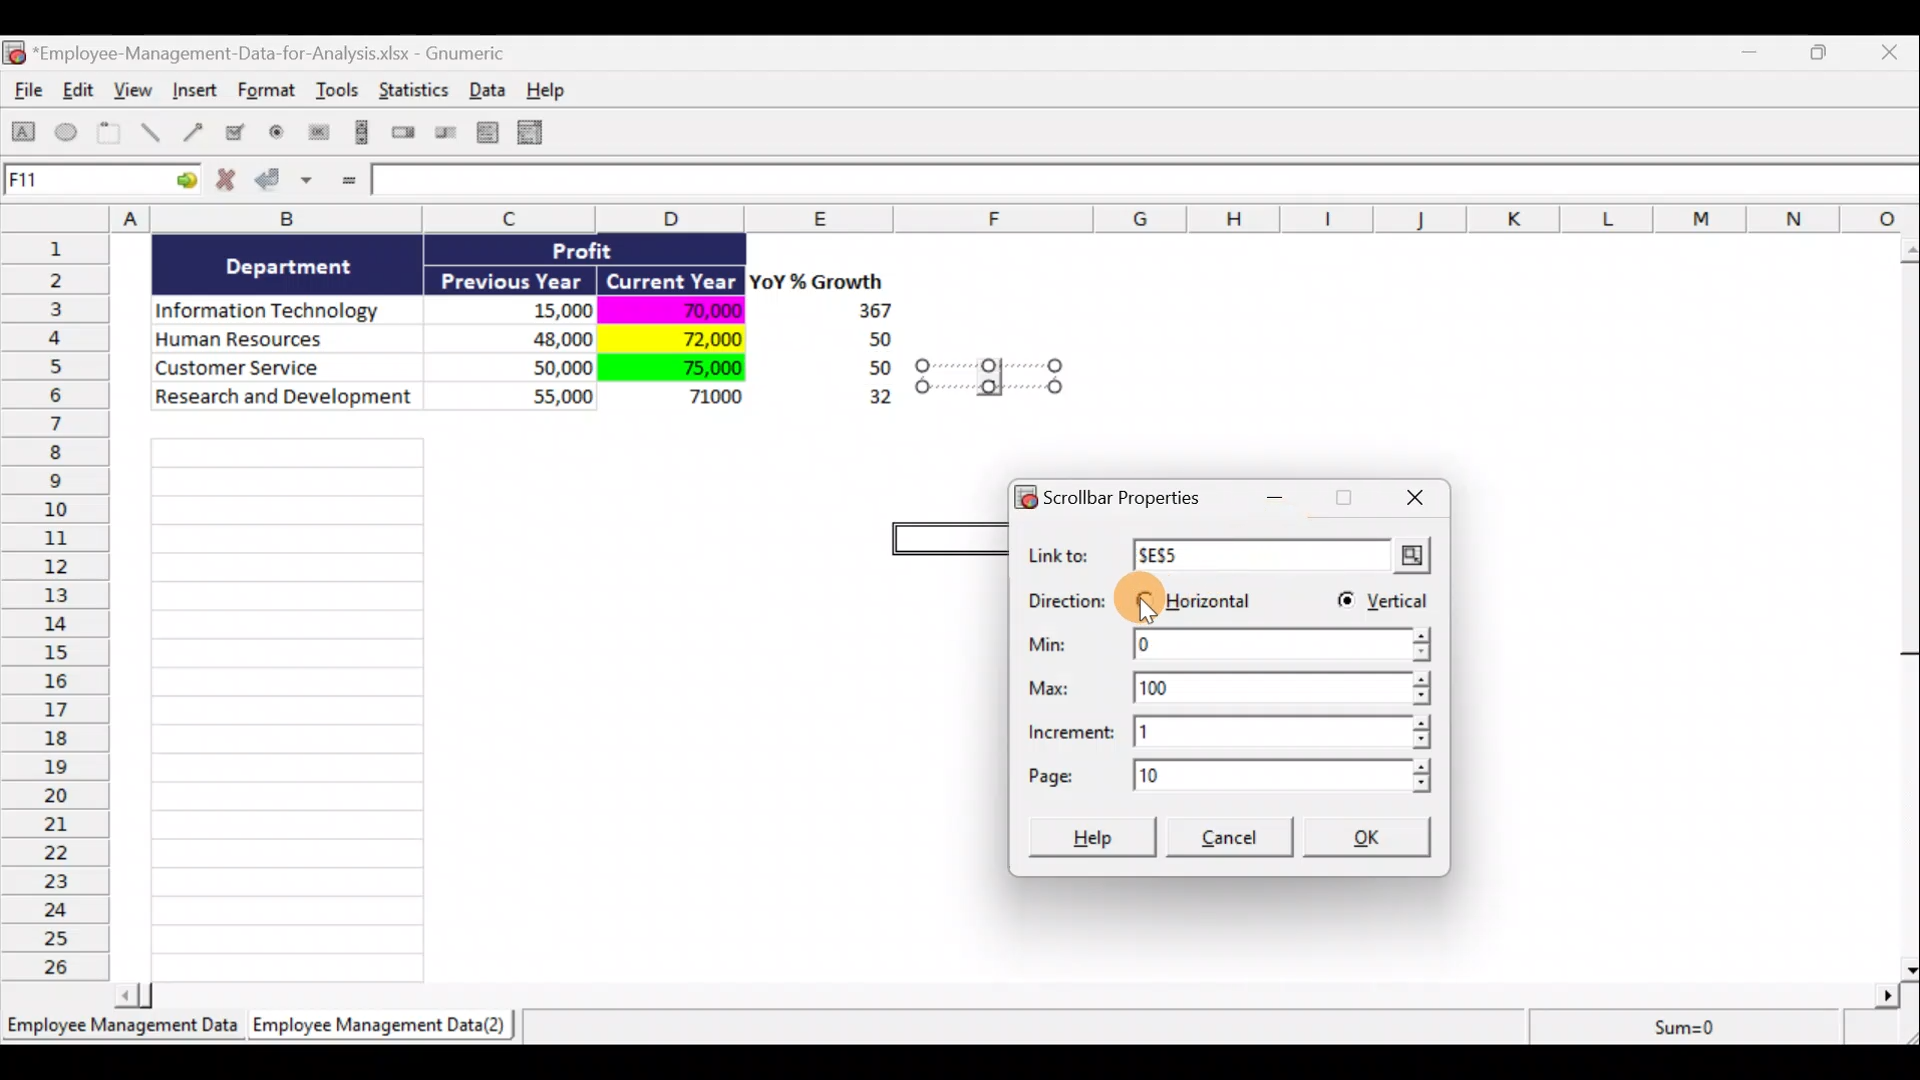 The height and width of the screenshot is (1080, 1920). Describe the element at coordinates (1226, 775) in the screenshot. I see `Page` at that location.